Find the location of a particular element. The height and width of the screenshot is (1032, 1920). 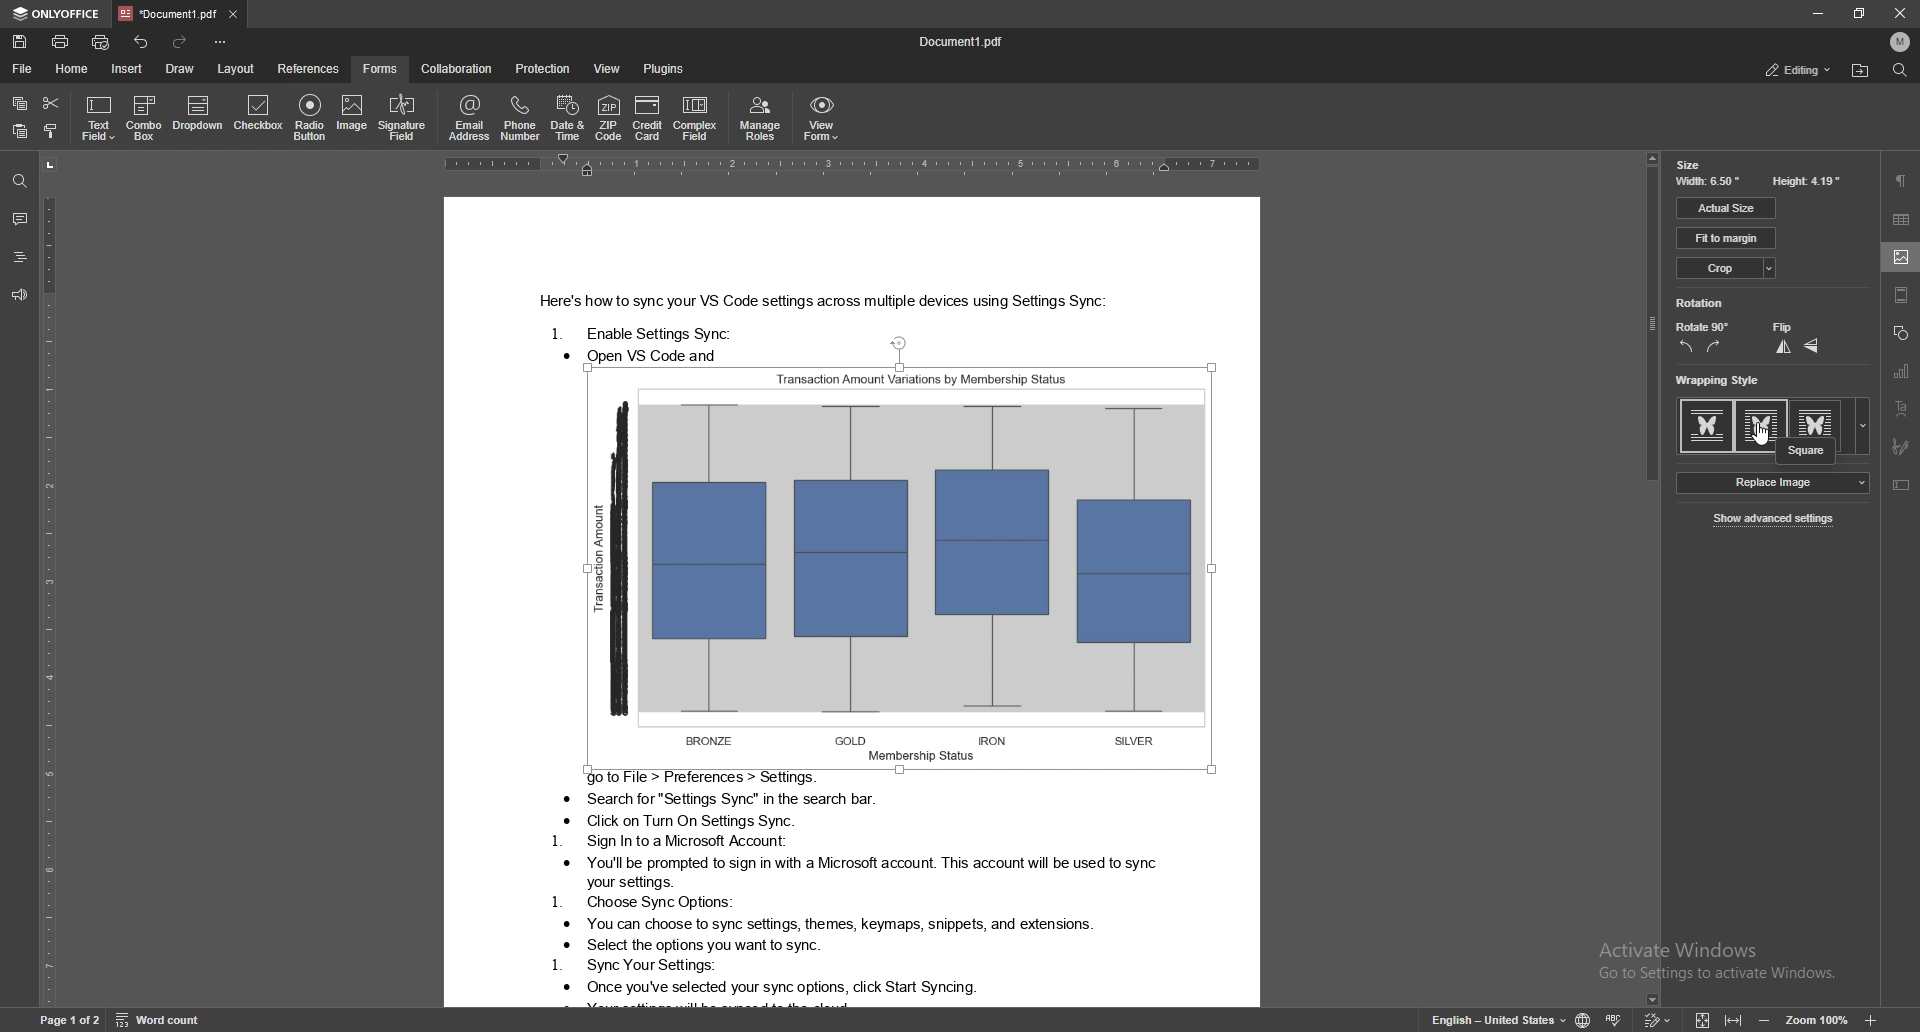

change doc language is located at coordinates (1585, 1019).